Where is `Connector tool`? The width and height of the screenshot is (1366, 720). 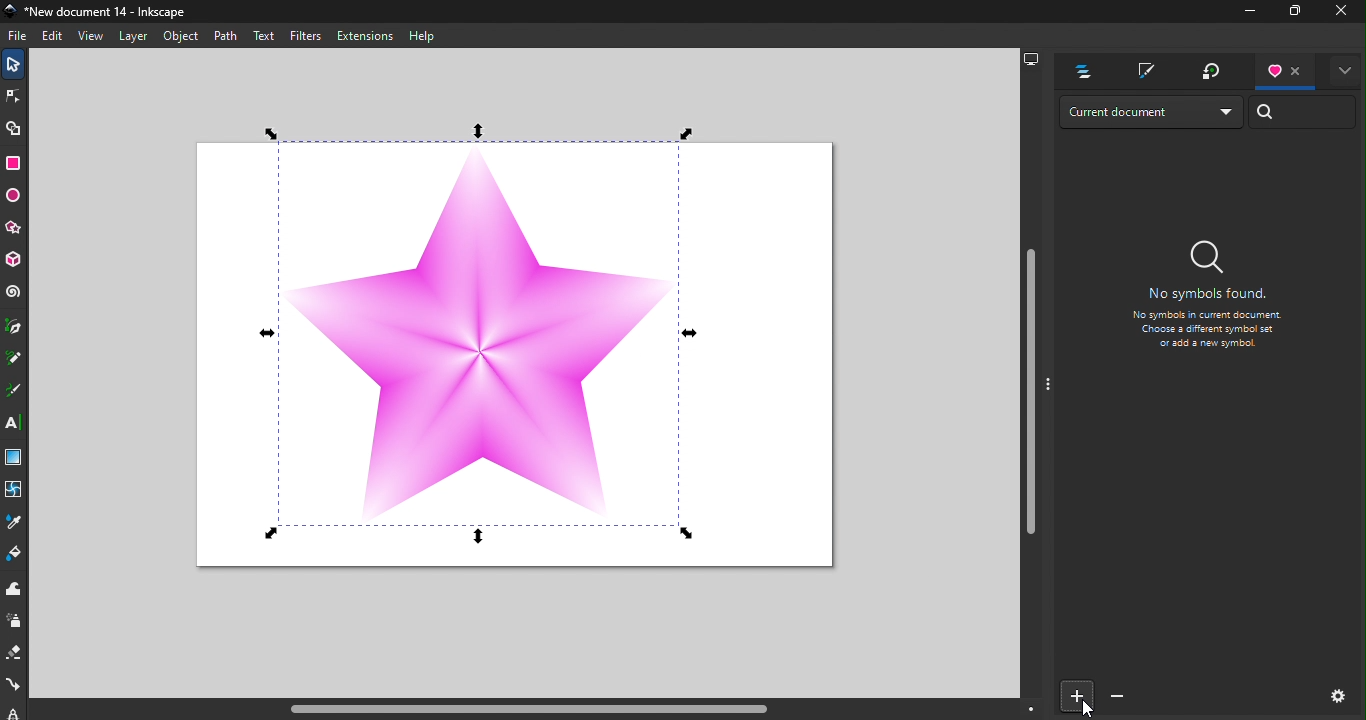
Connector tool is located at coordinates (14, 687).